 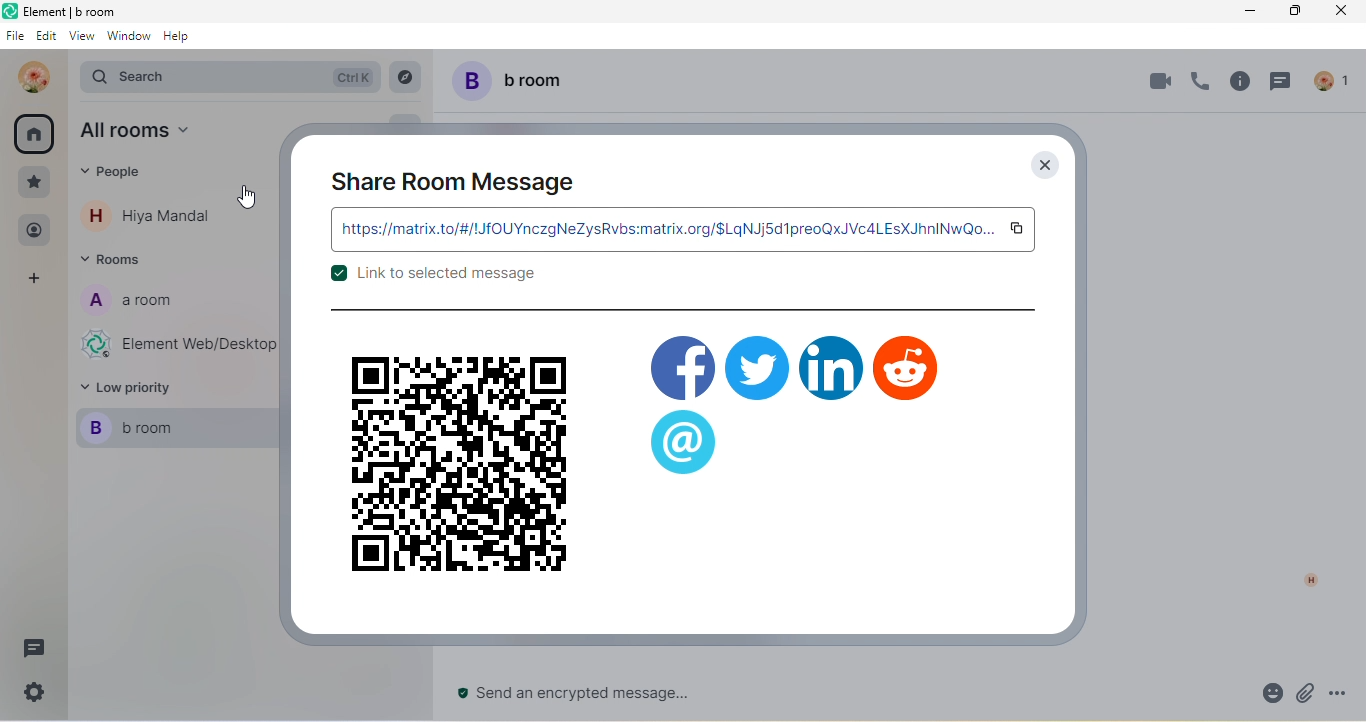 What do you see at coordinates (14, 38) in the screenshot?
I see `file` at bounding box center [14, 38].